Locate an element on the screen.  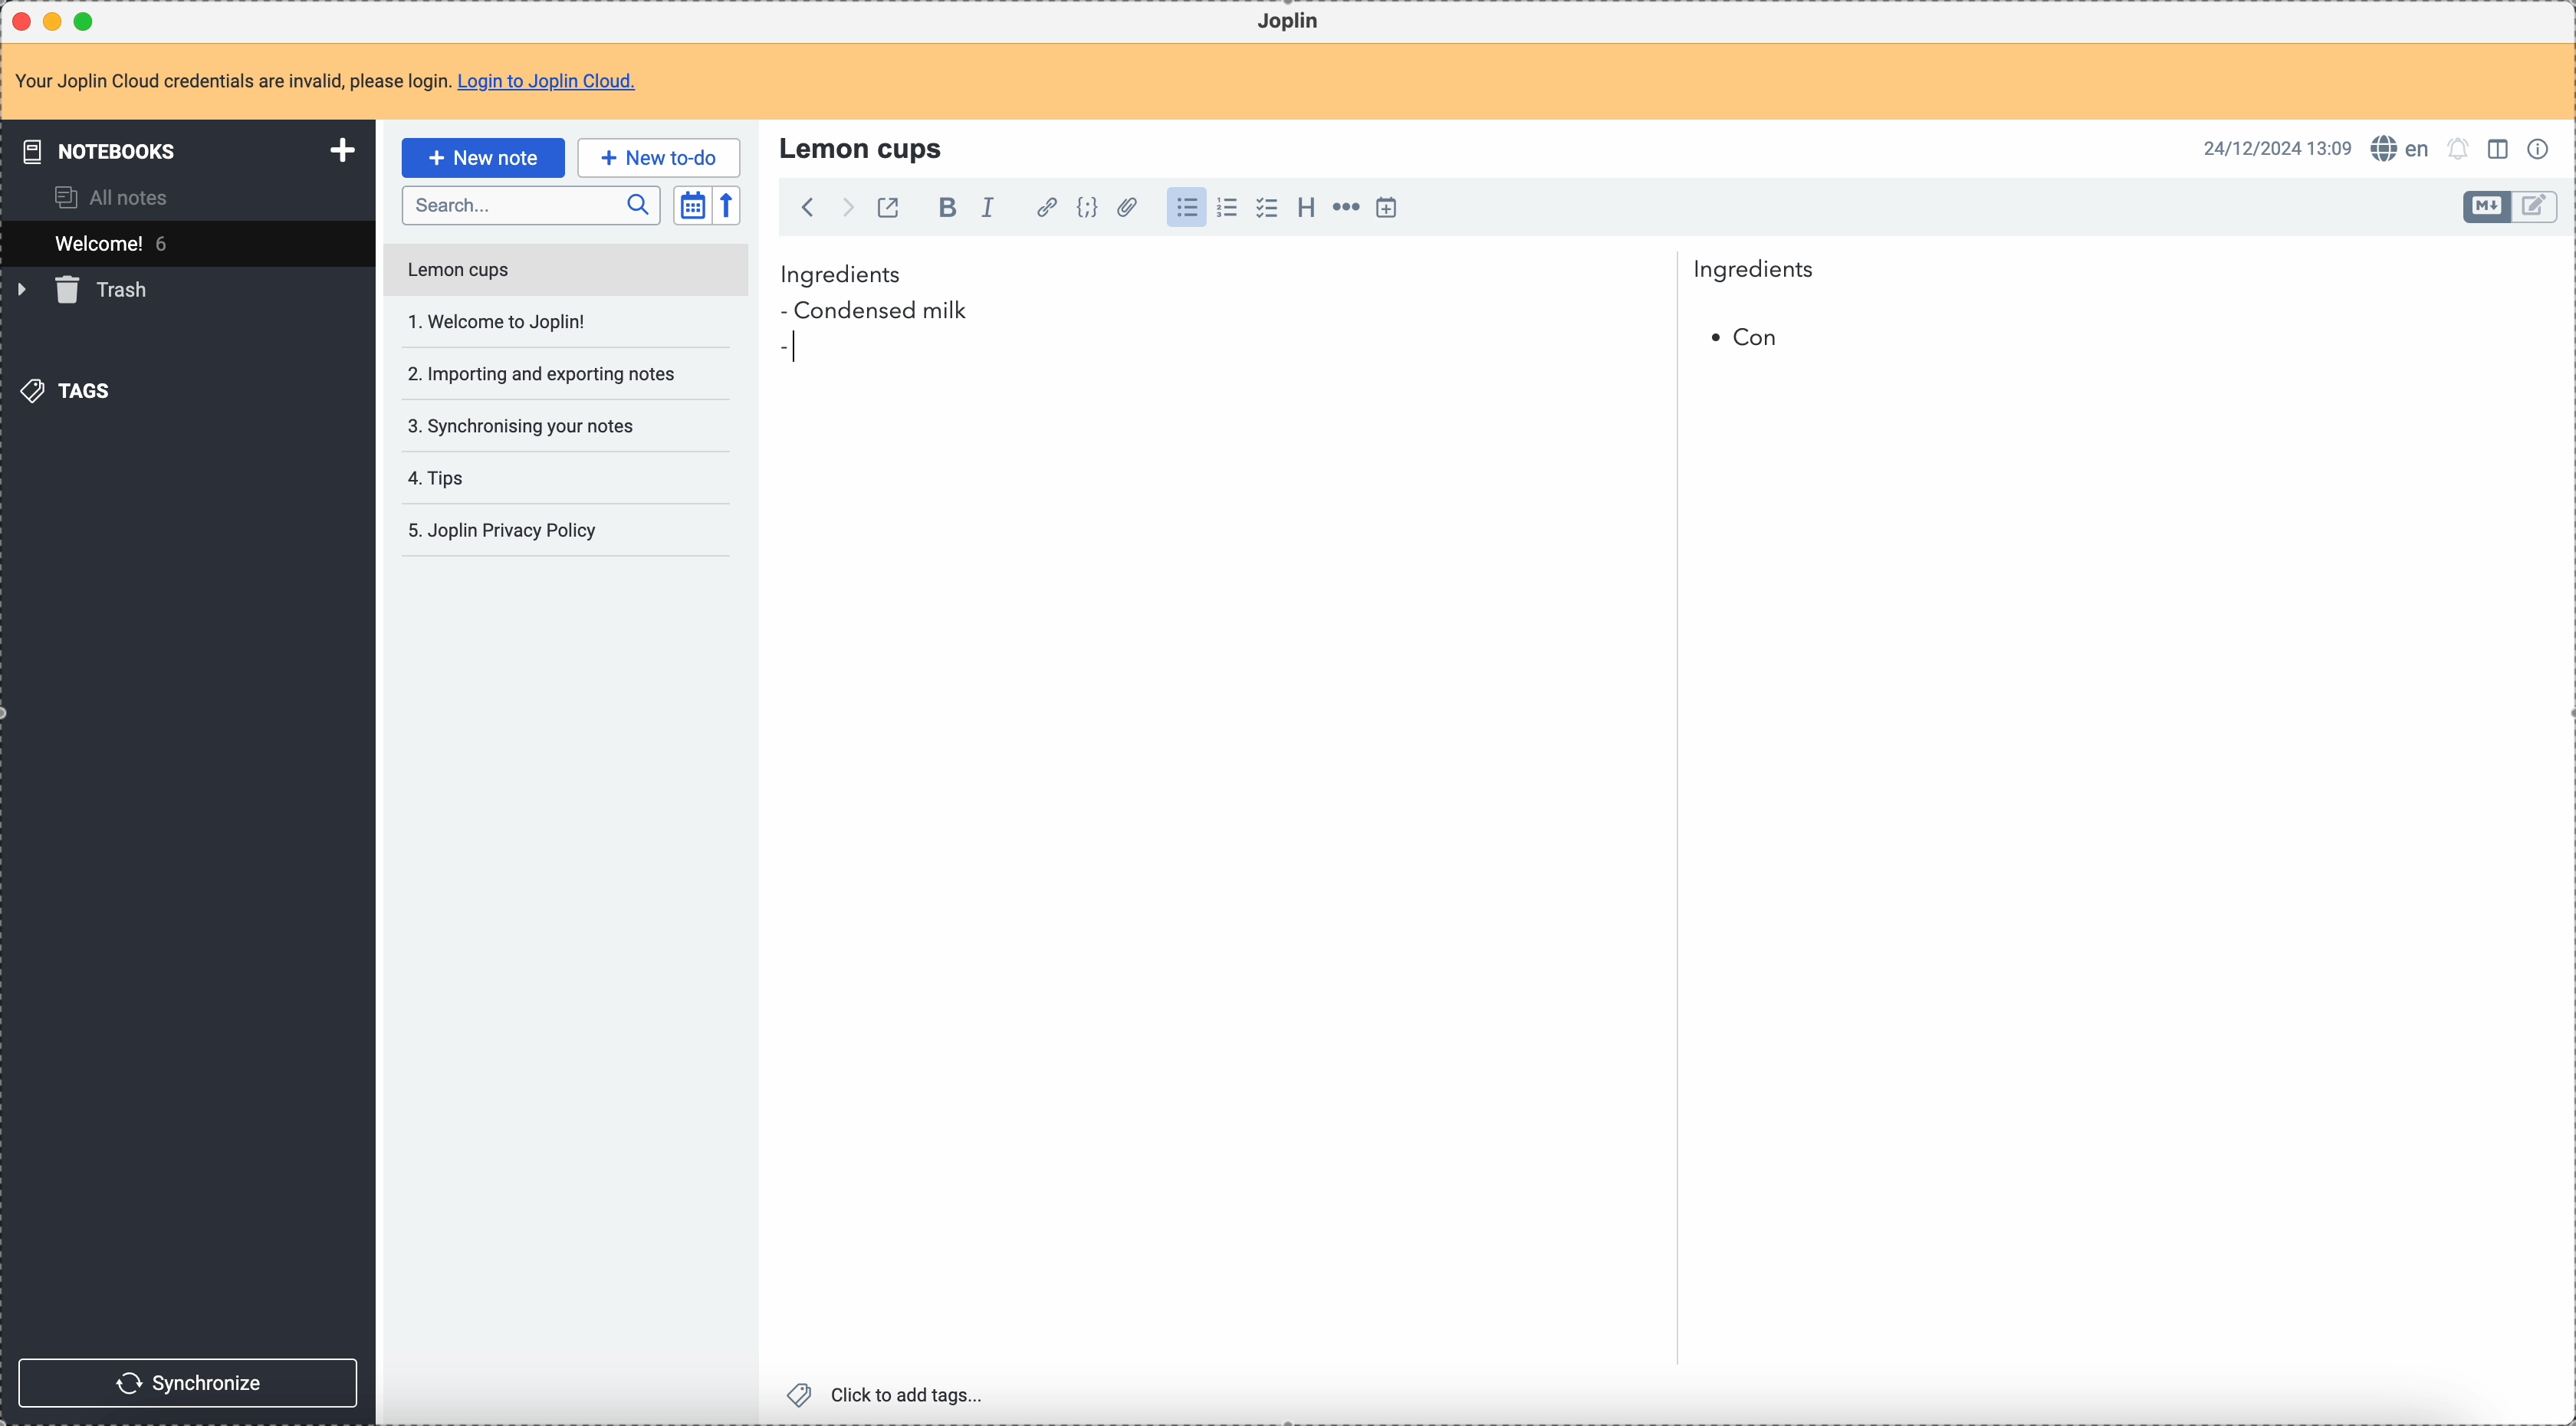
minimize is located at coordinates (57, 23).